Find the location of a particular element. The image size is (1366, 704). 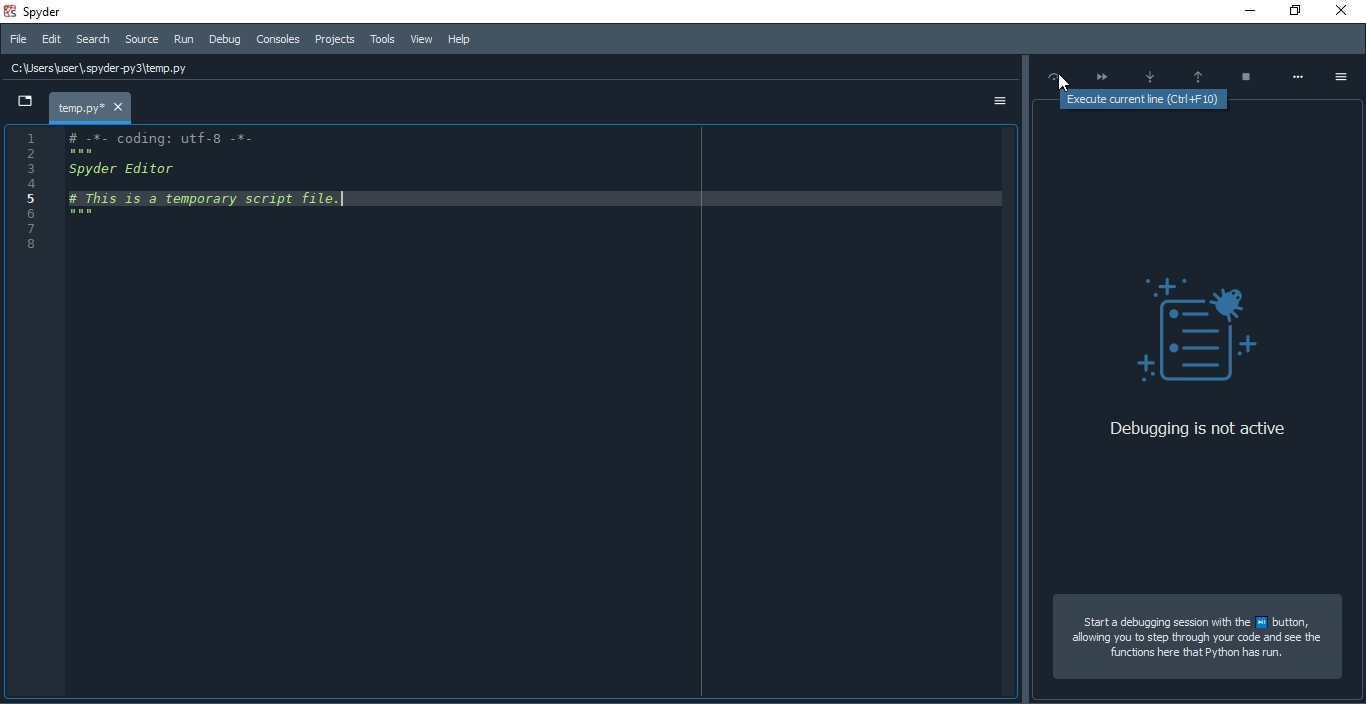

Debug is located at coordinates (226, 38).